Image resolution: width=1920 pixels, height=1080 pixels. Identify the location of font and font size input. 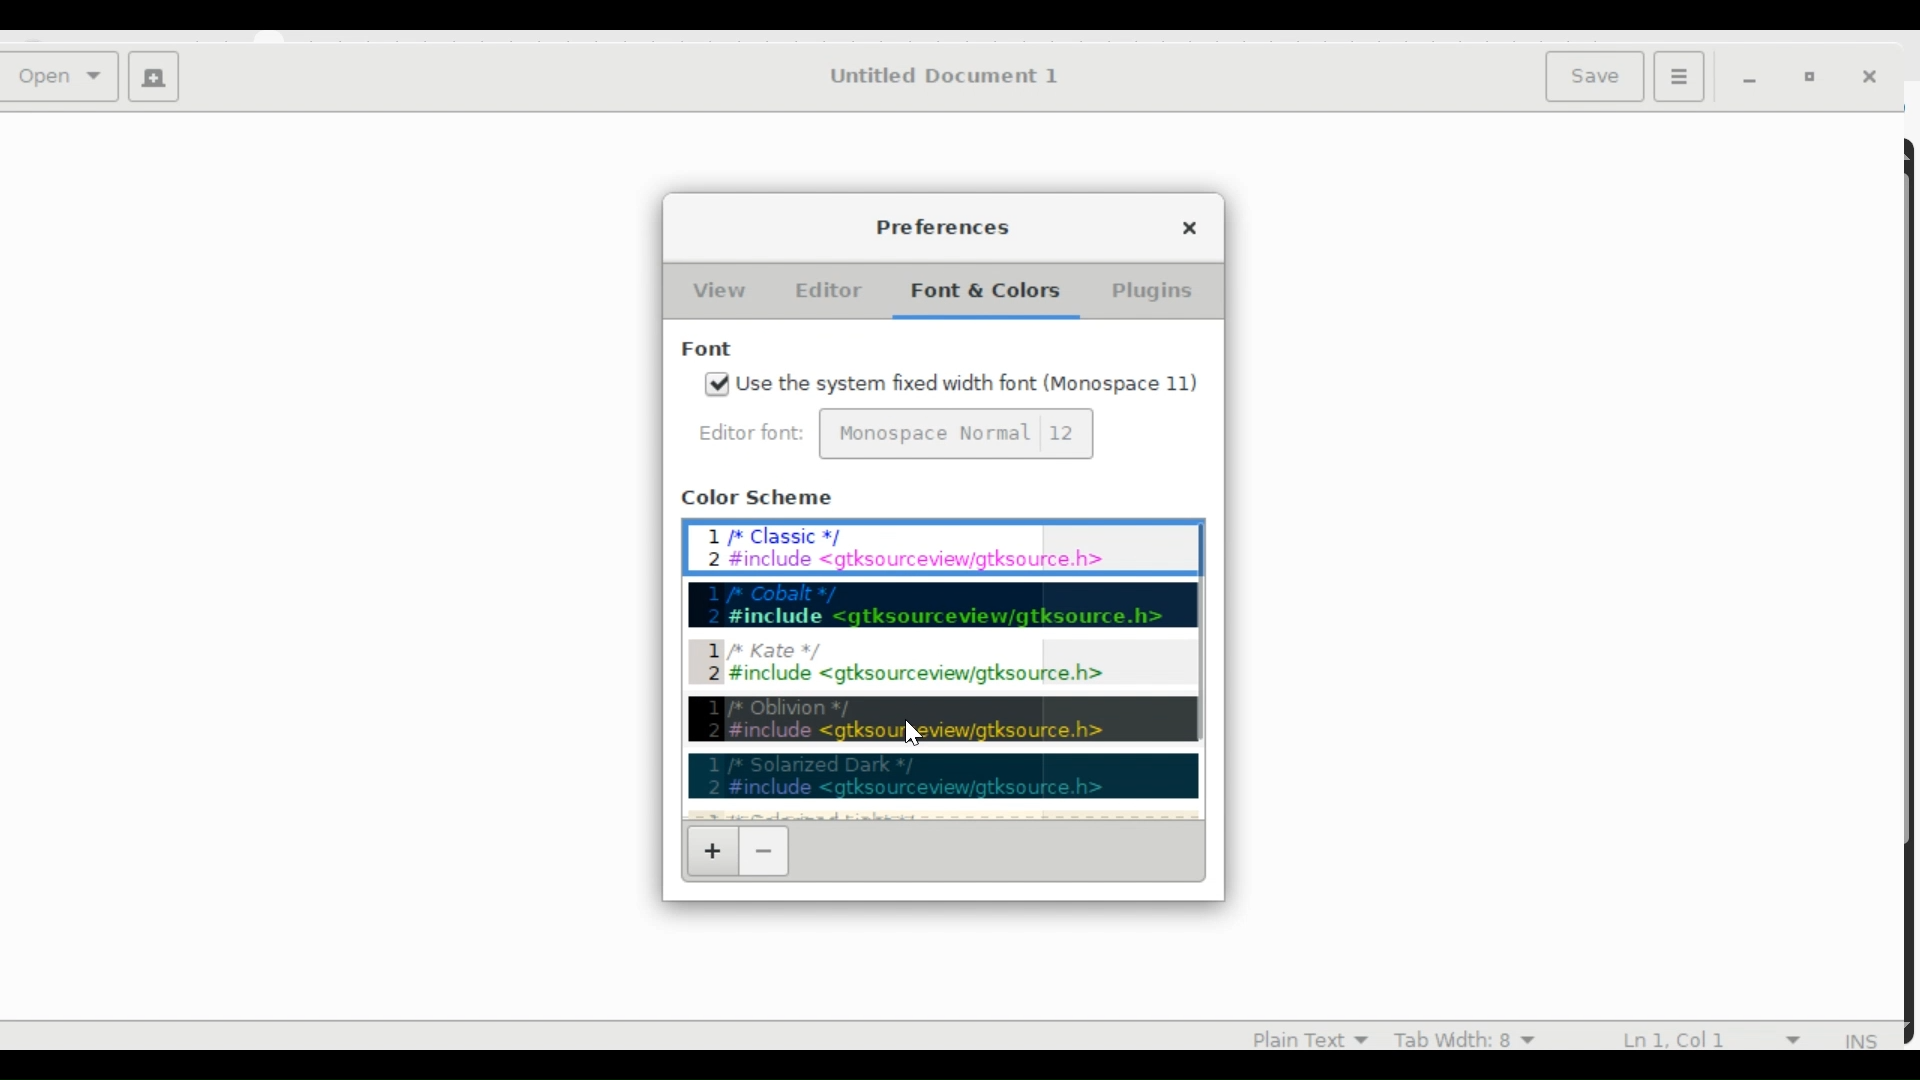
(956, 434).